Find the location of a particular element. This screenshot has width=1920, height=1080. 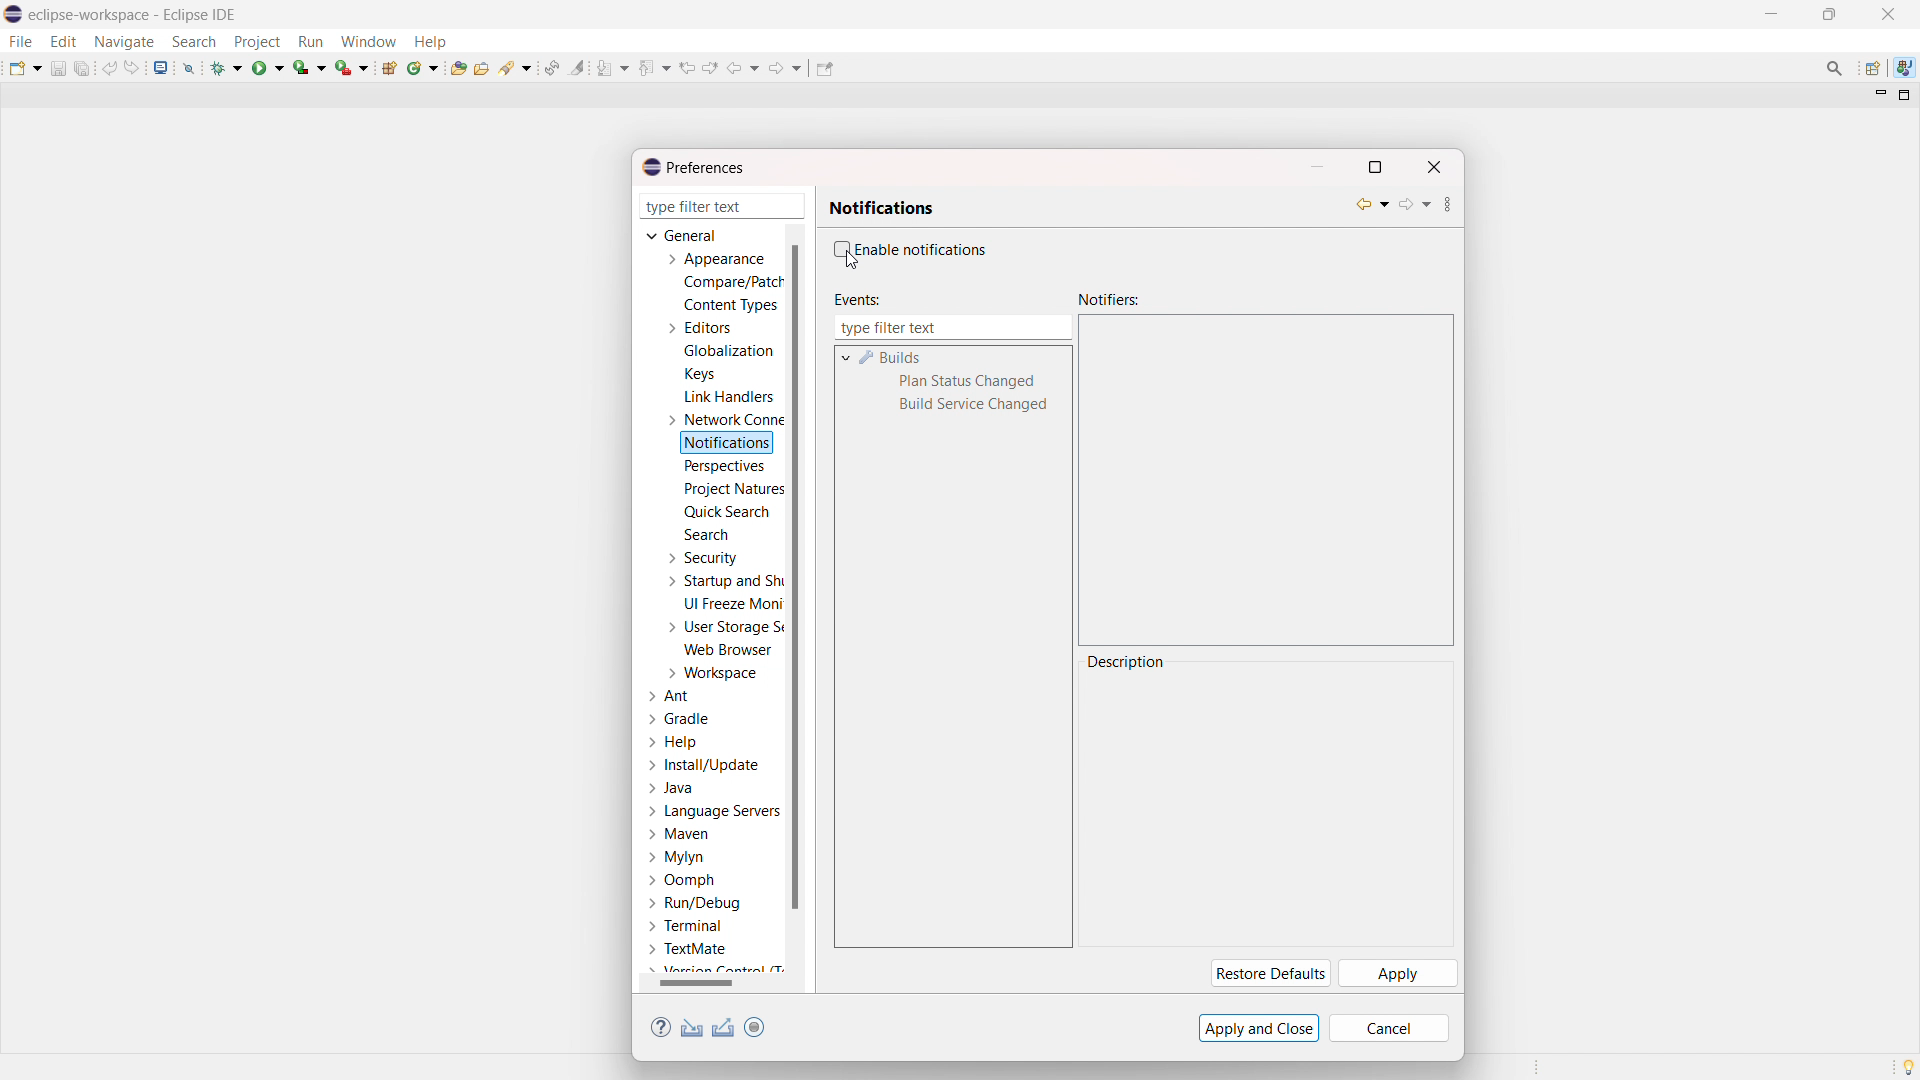

editors is located at coordinates (698, 328).